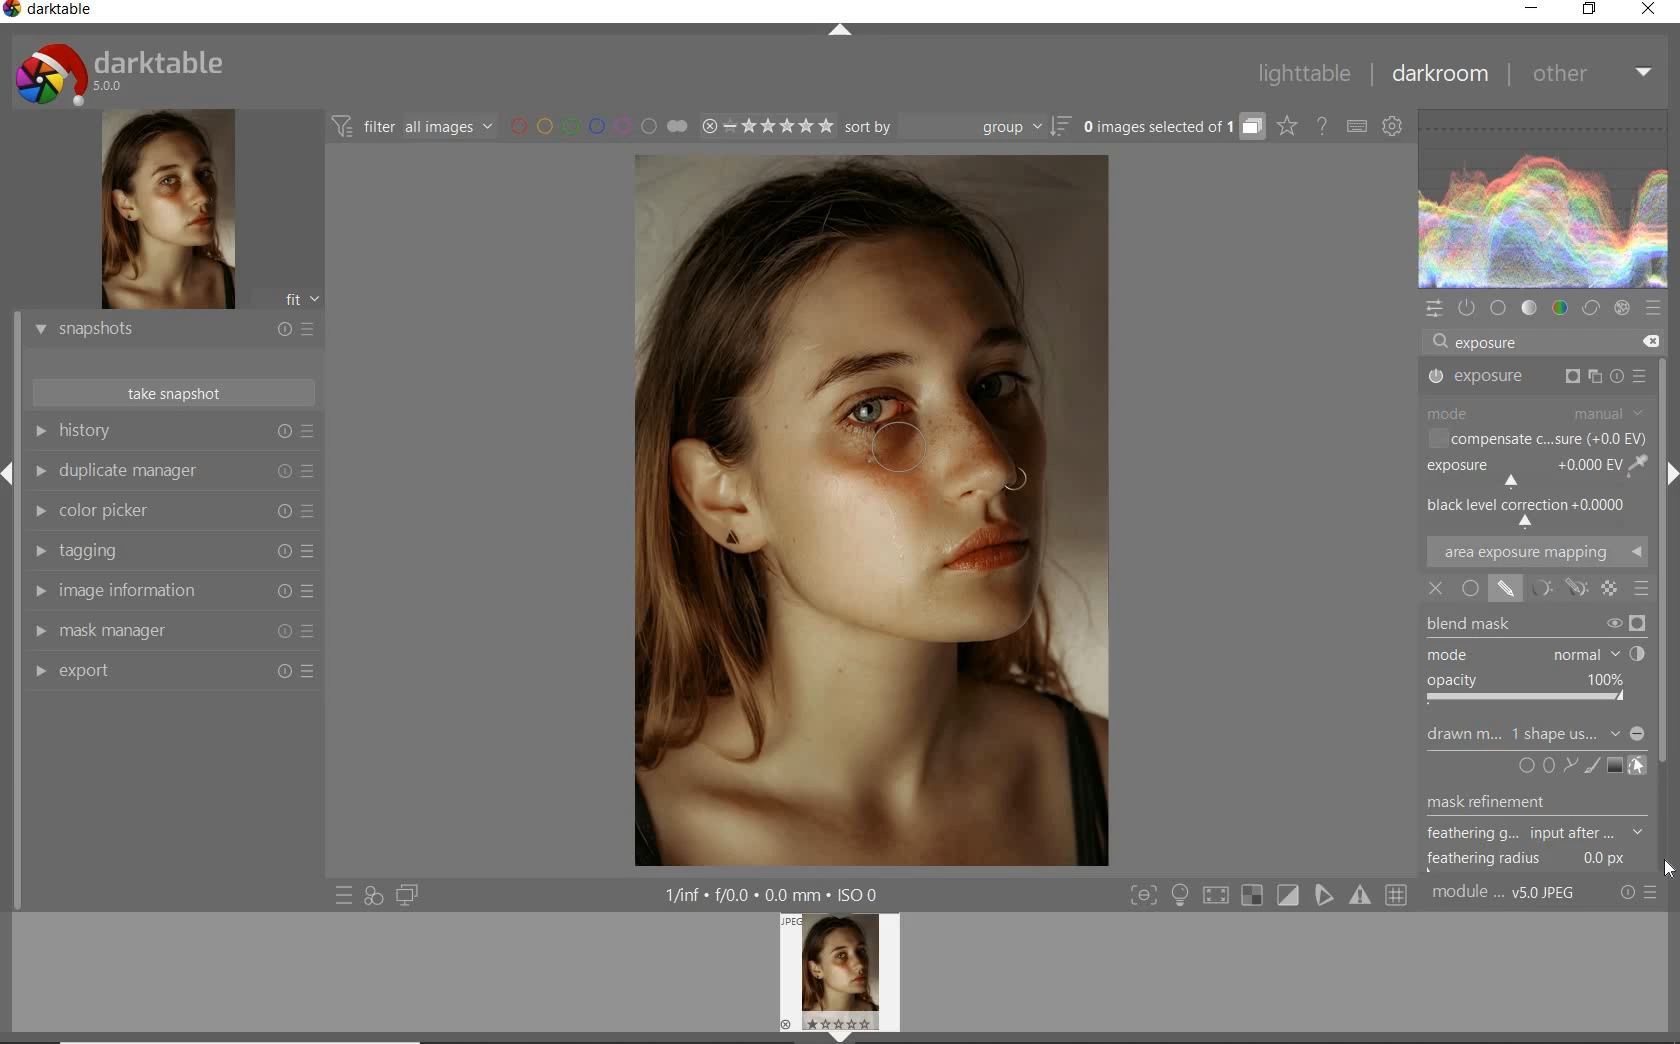 The width and height of the screenshot is (1680, 1044). I want to click on ADD BRUSH, so click(1592, 767).